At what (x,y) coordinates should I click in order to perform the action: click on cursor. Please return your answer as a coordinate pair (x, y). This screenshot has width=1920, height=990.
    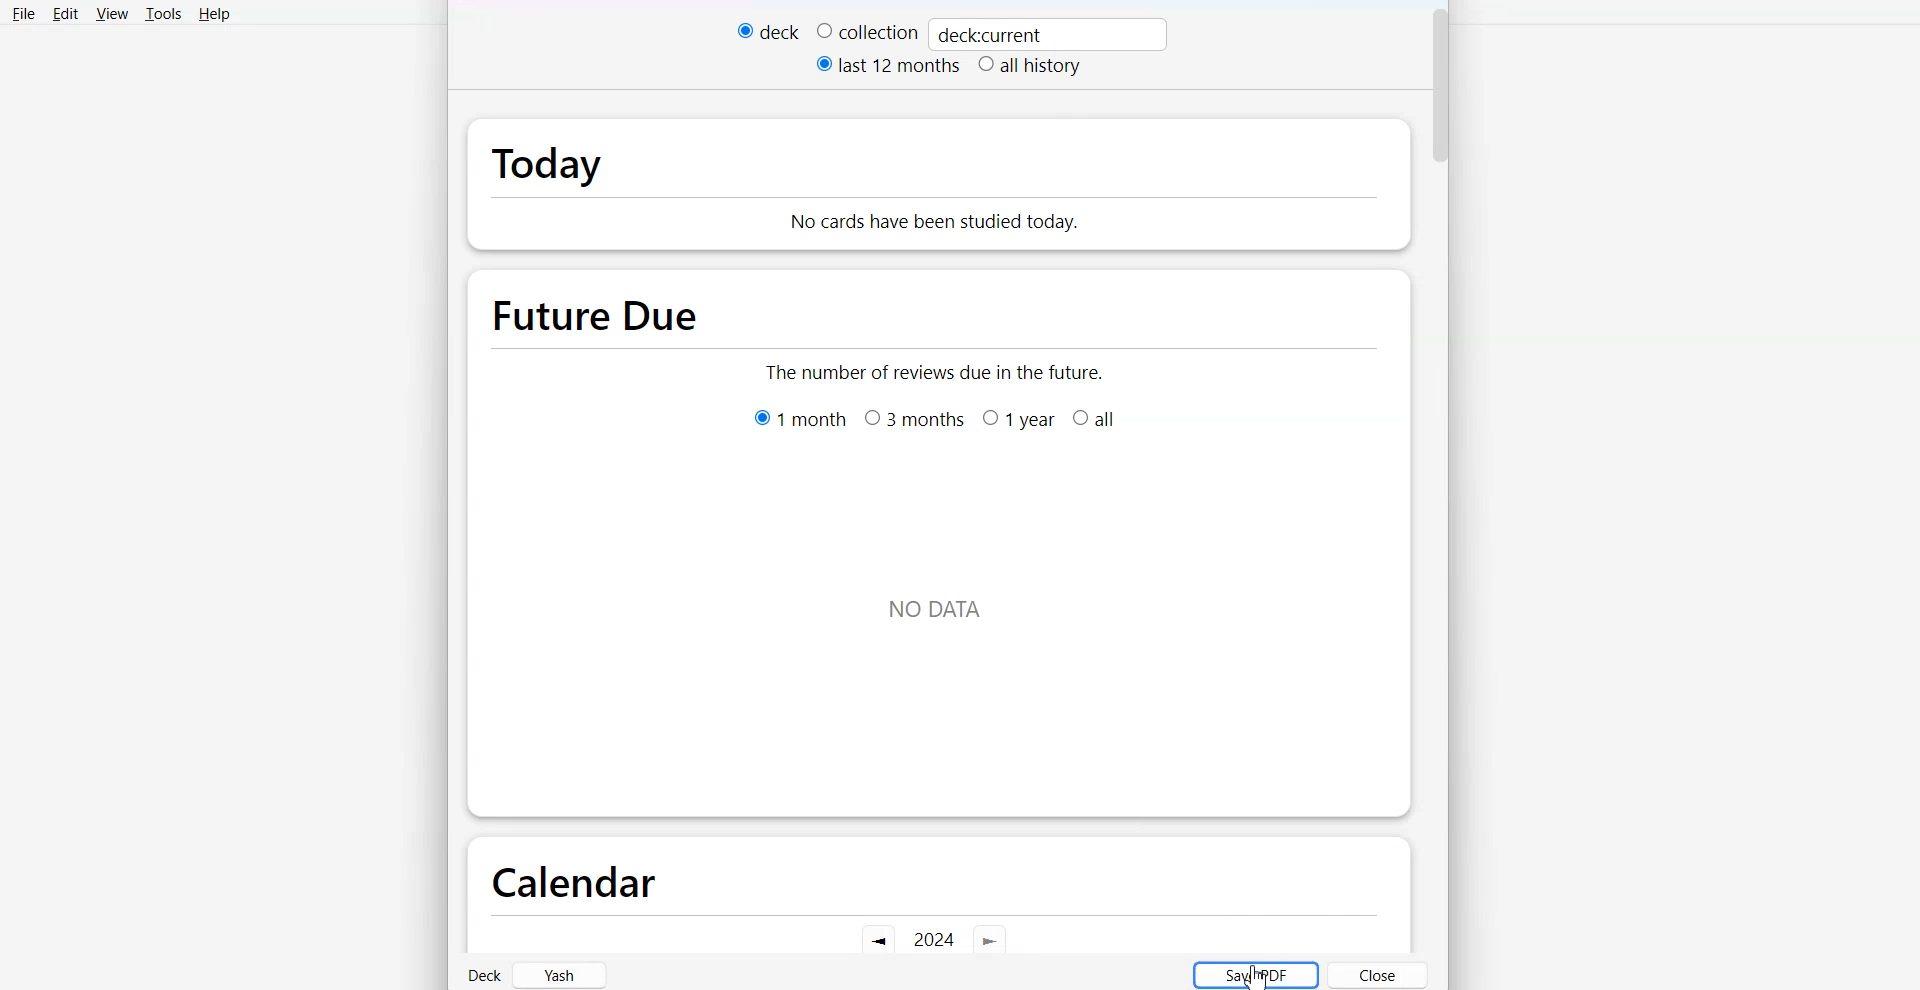
    Looking at the image, I should click on (1258, 979).